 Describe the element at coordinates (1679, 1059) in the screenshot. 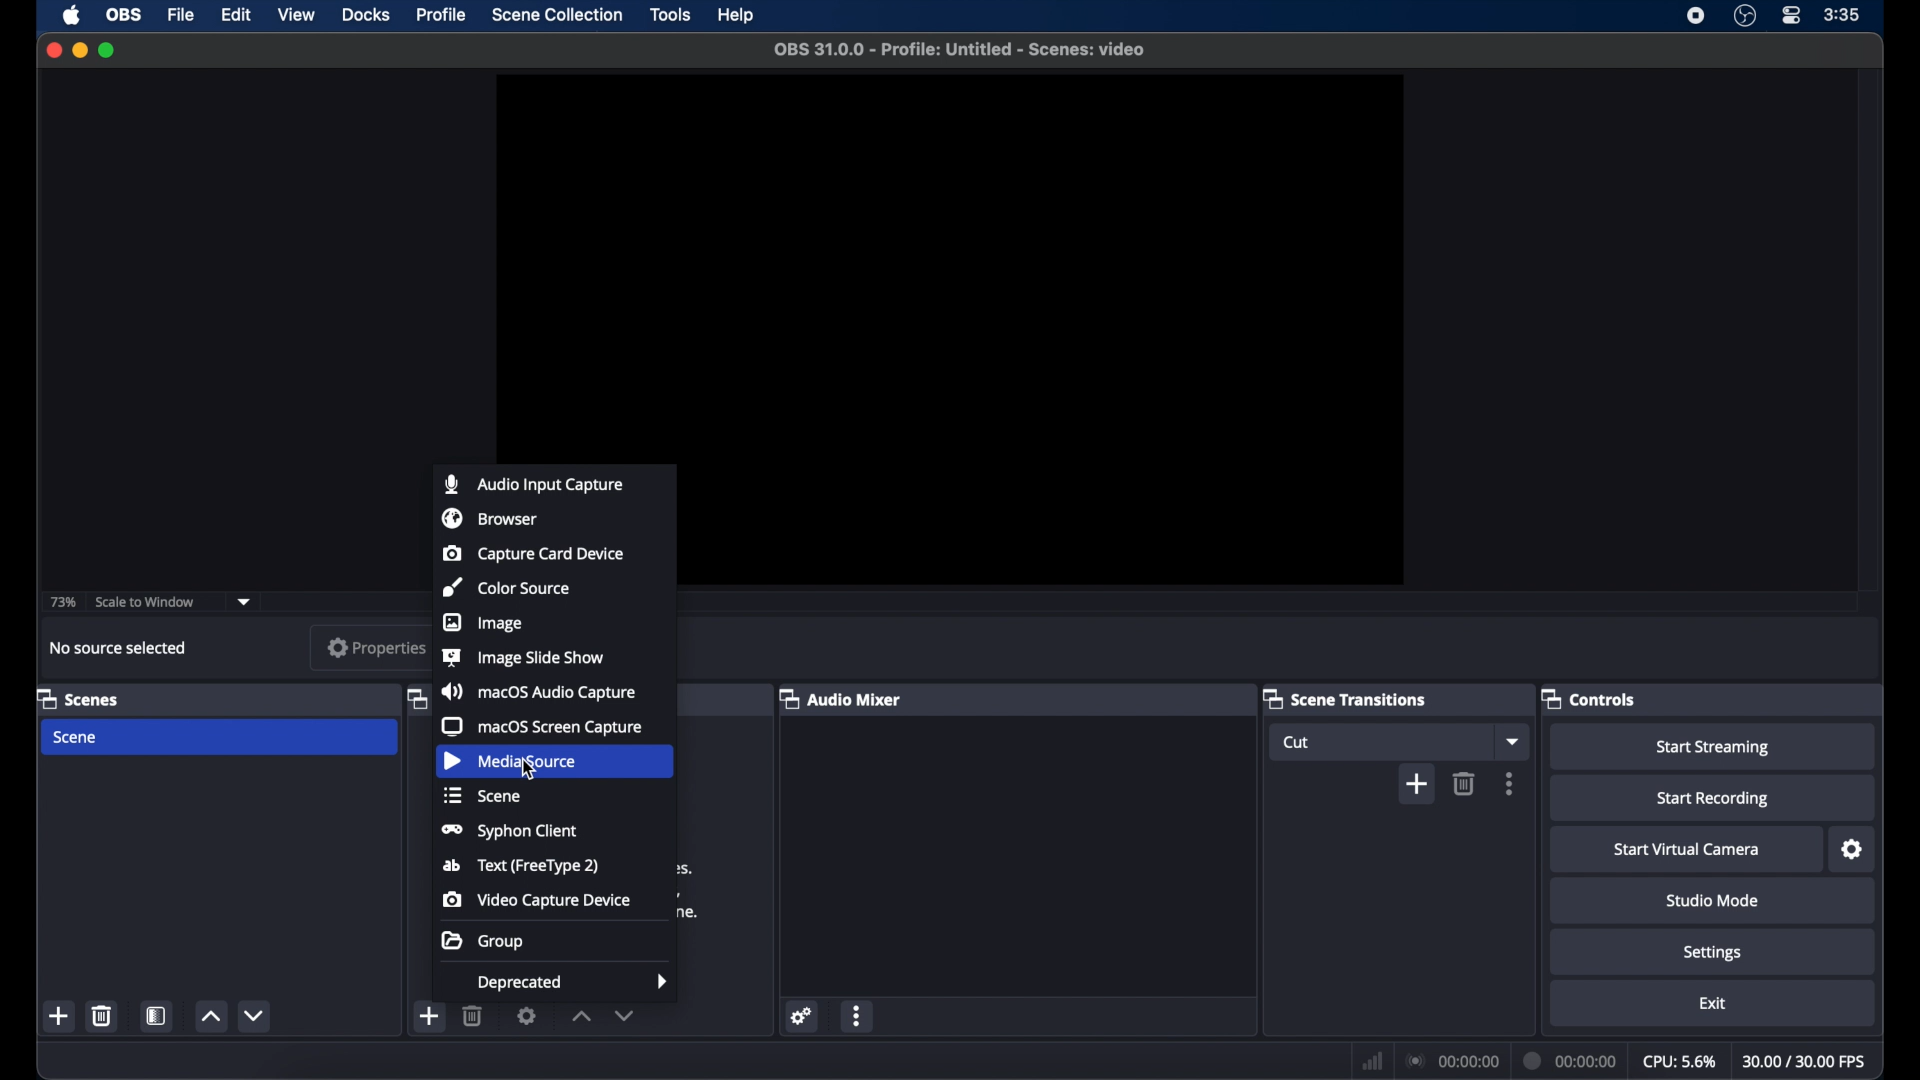

I see `cpu` at that location.